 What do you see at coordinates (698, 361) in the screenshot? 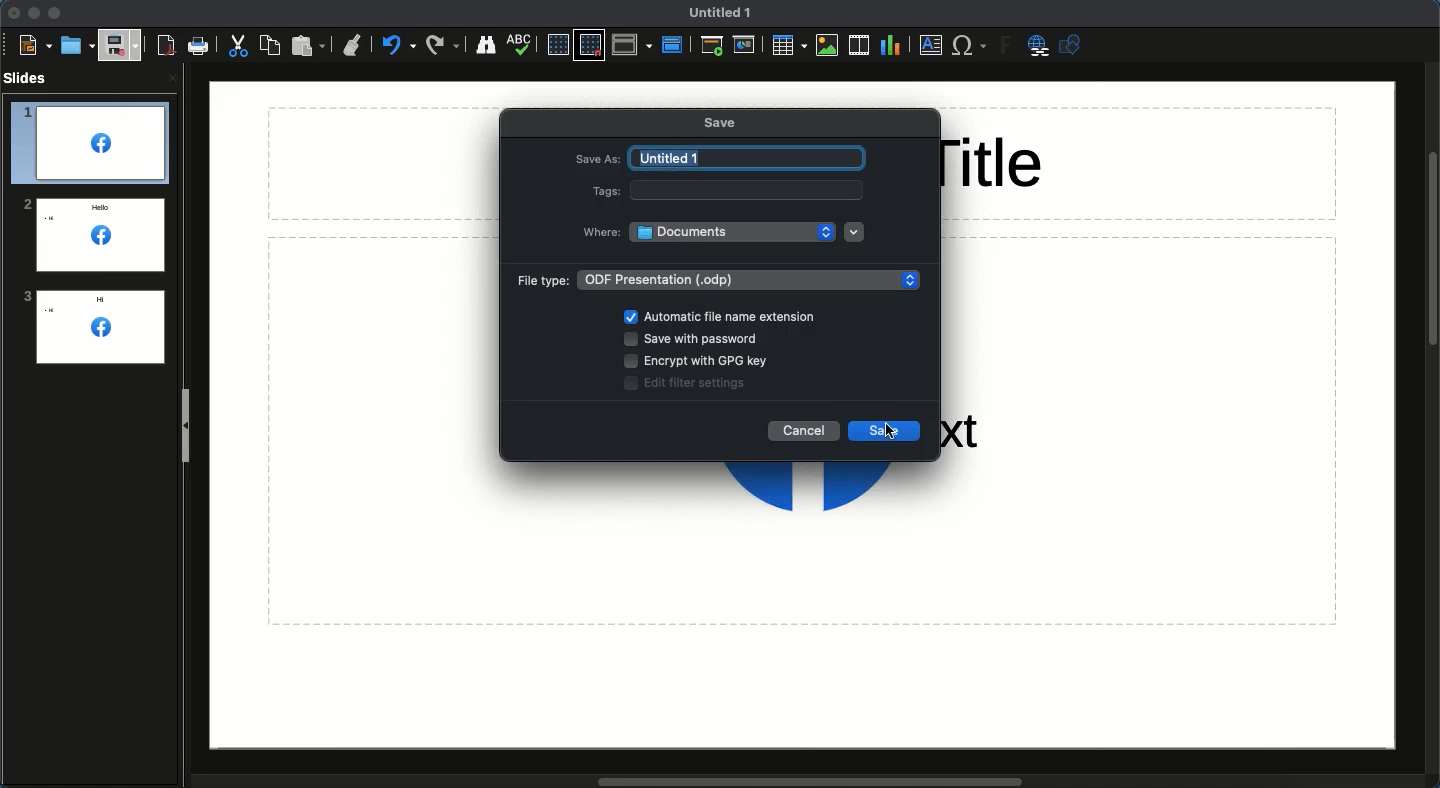
I see `Encrypt with GPG key` at bounding box center [698, 361].